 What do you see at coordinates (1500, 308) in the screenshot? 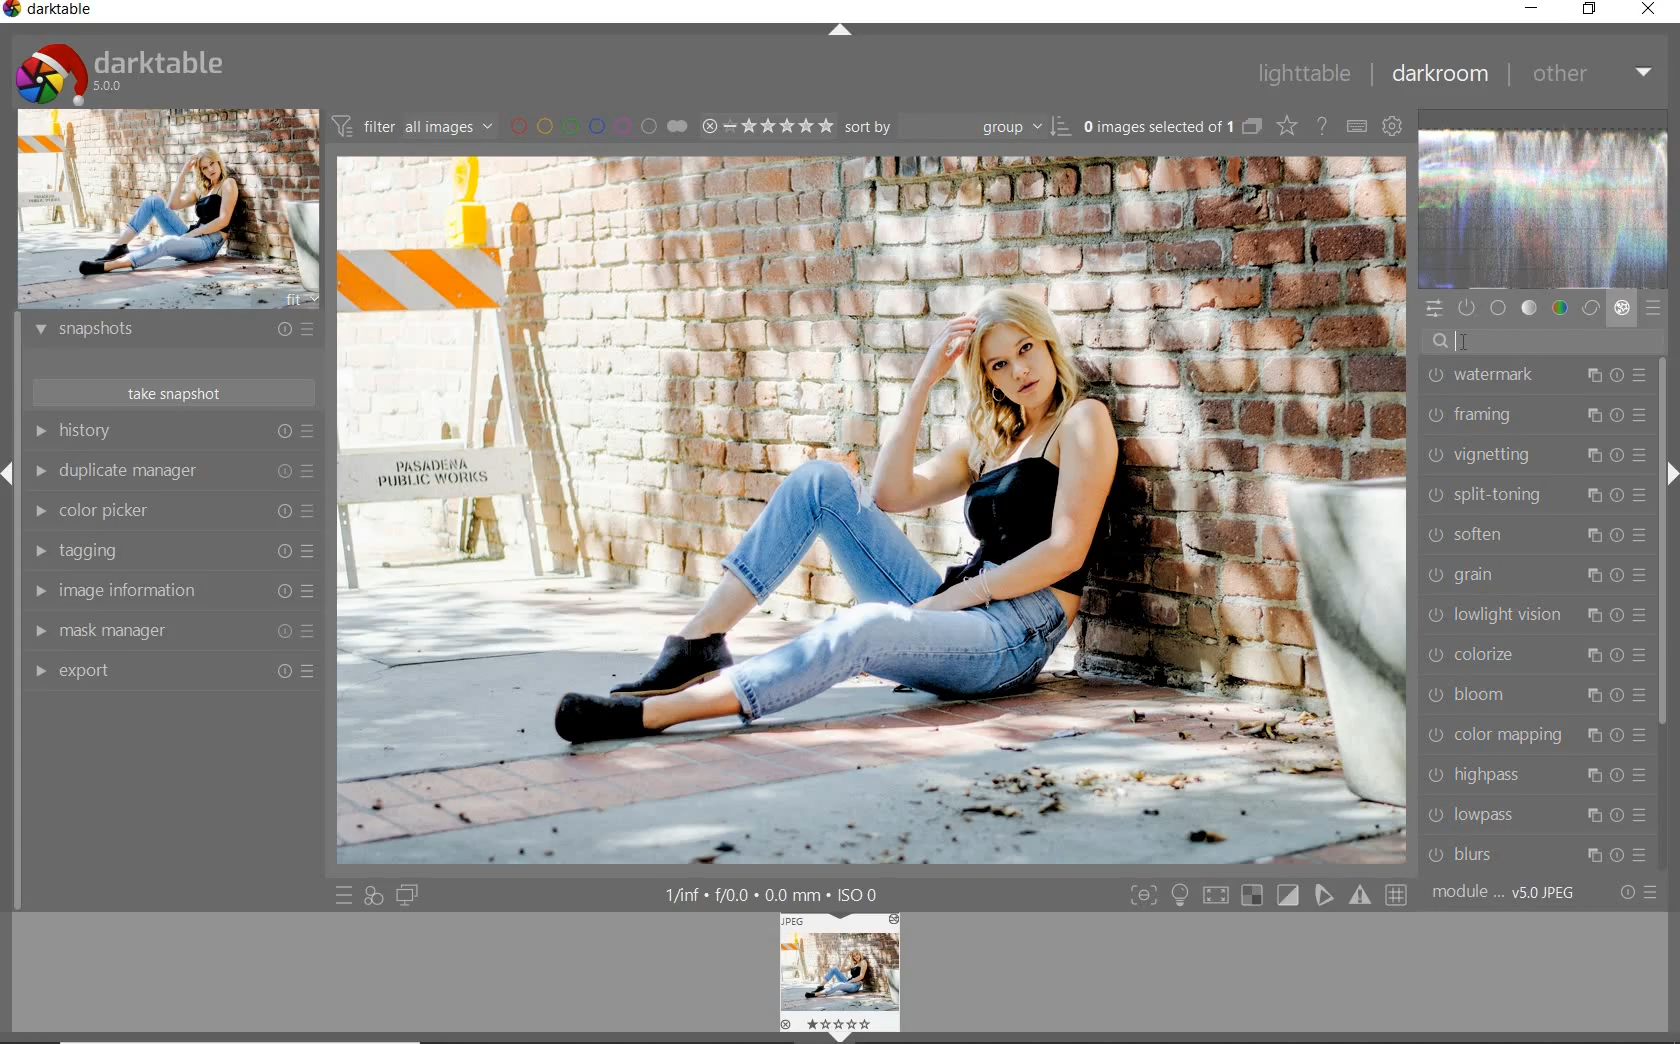
I see `base` at bounding box center [1500, 308].